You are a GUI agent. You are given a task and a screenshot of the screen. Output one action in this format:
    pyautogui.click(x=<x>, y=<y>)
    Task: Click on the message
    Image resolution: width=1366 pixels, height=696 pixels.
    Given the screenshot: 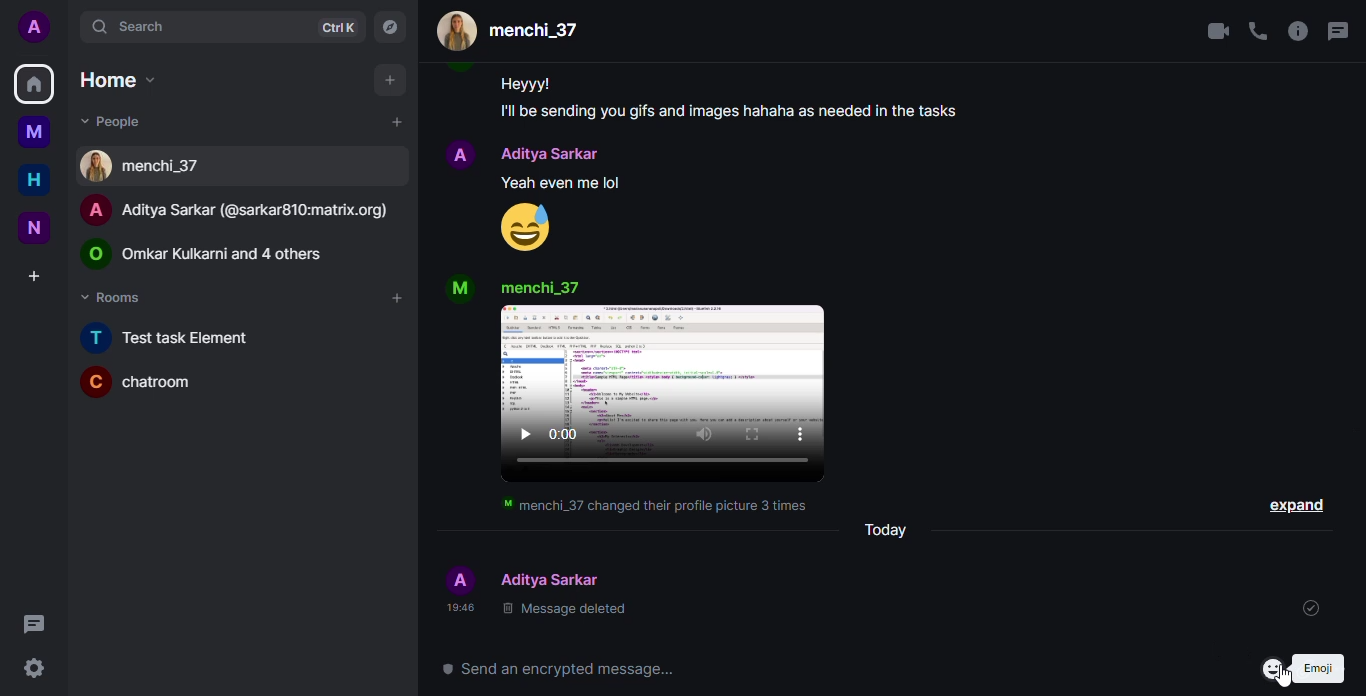 What is the action you would take?
    pyautogui.click(x=526, y=84)
    